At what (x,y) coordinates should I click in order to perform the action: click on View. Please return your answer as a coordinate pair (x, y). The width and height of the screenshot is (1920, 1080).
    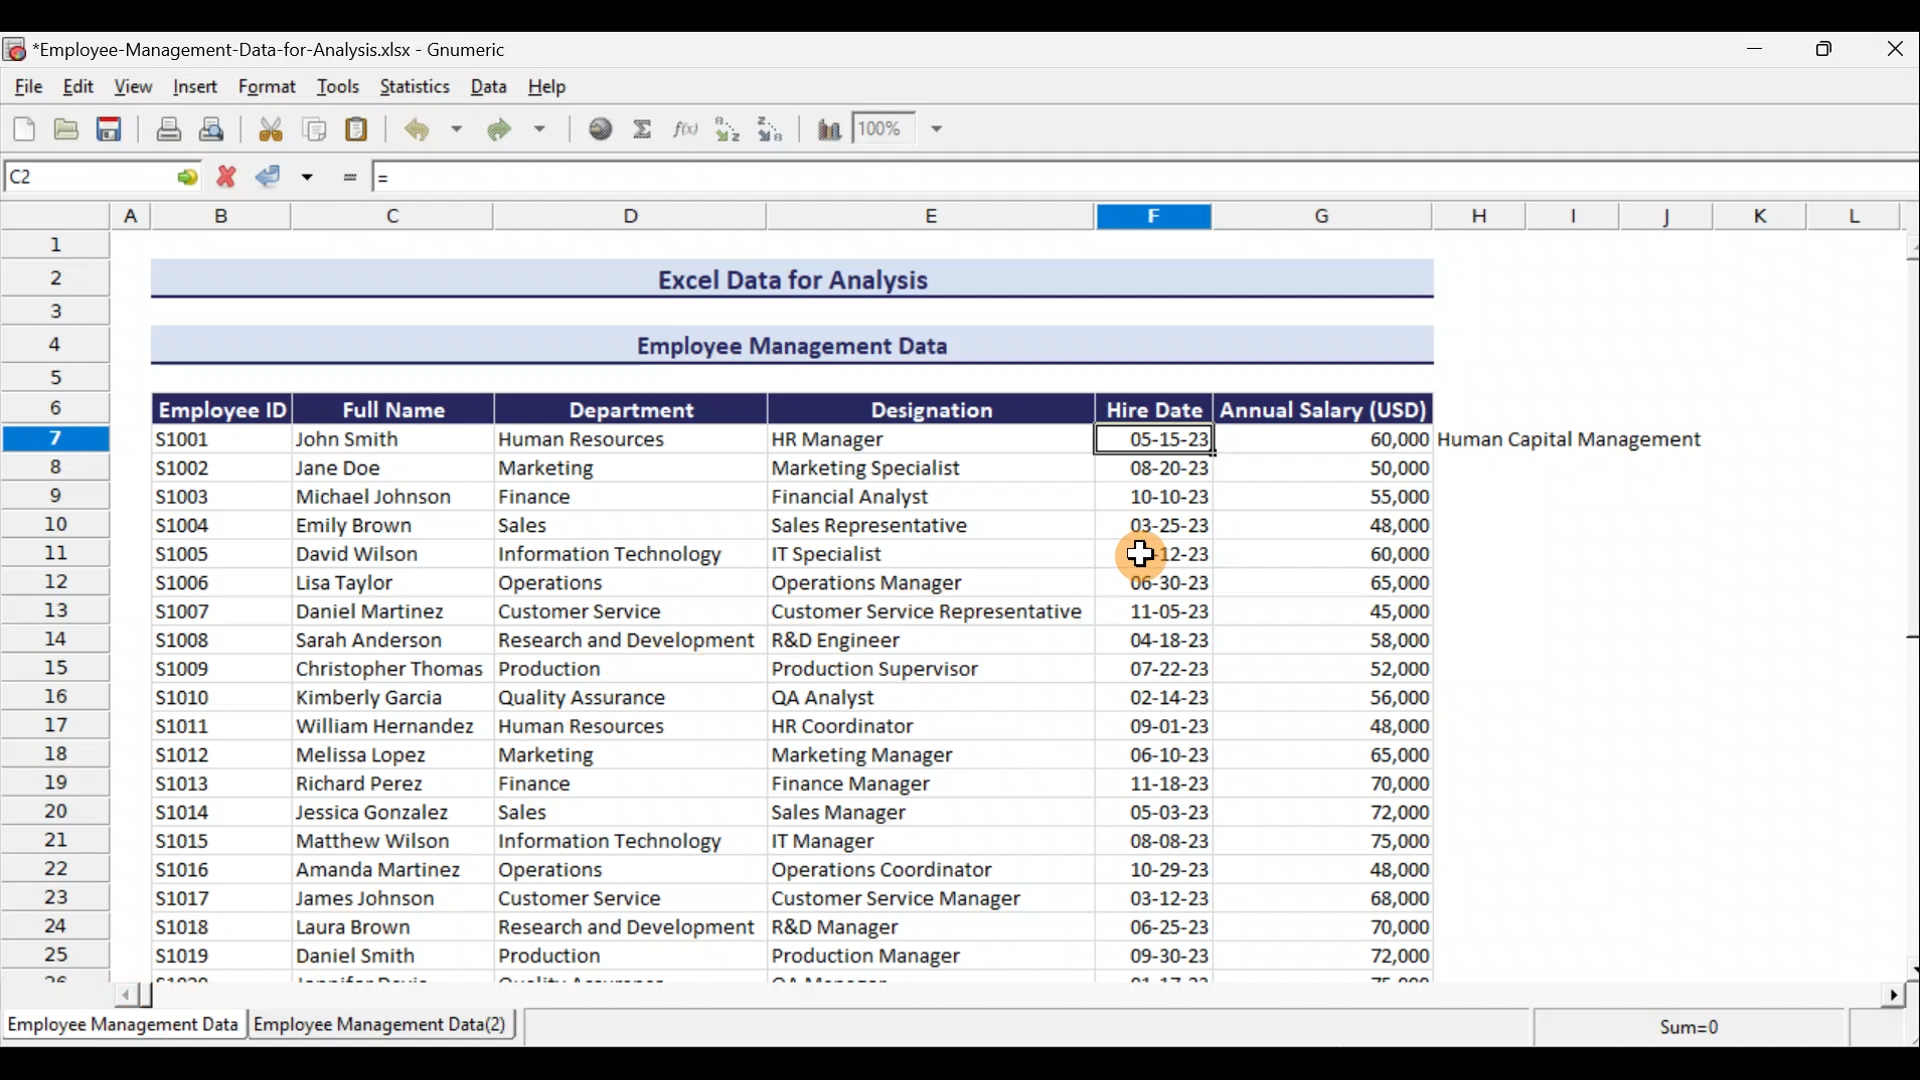
    Looking at the image, I should click on (137, 89).